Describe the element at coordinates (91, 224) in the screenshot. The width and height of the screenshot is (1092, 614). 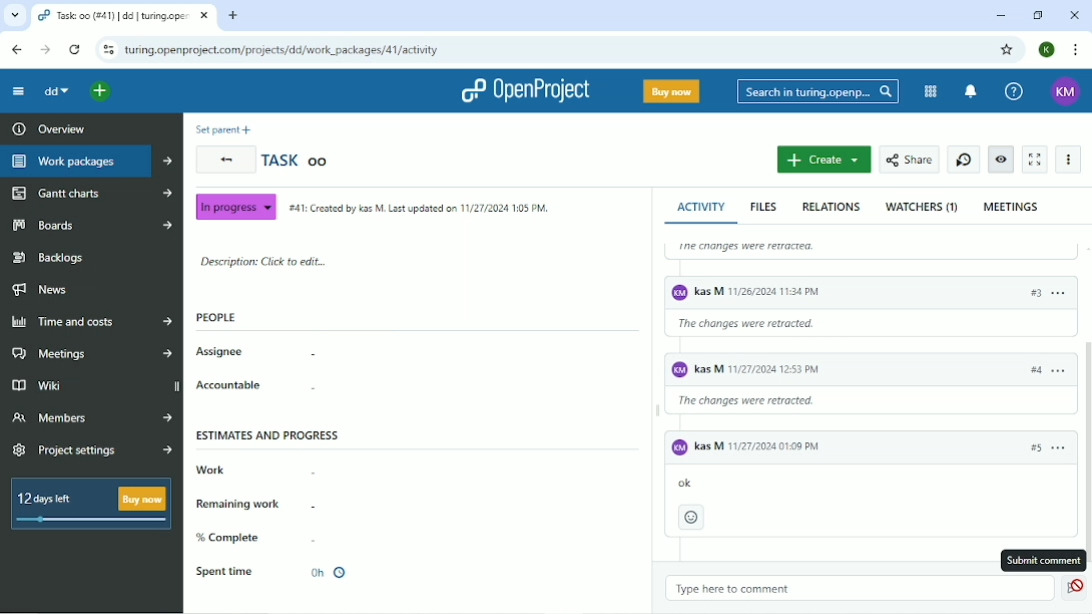
I see `Boards` at that location.